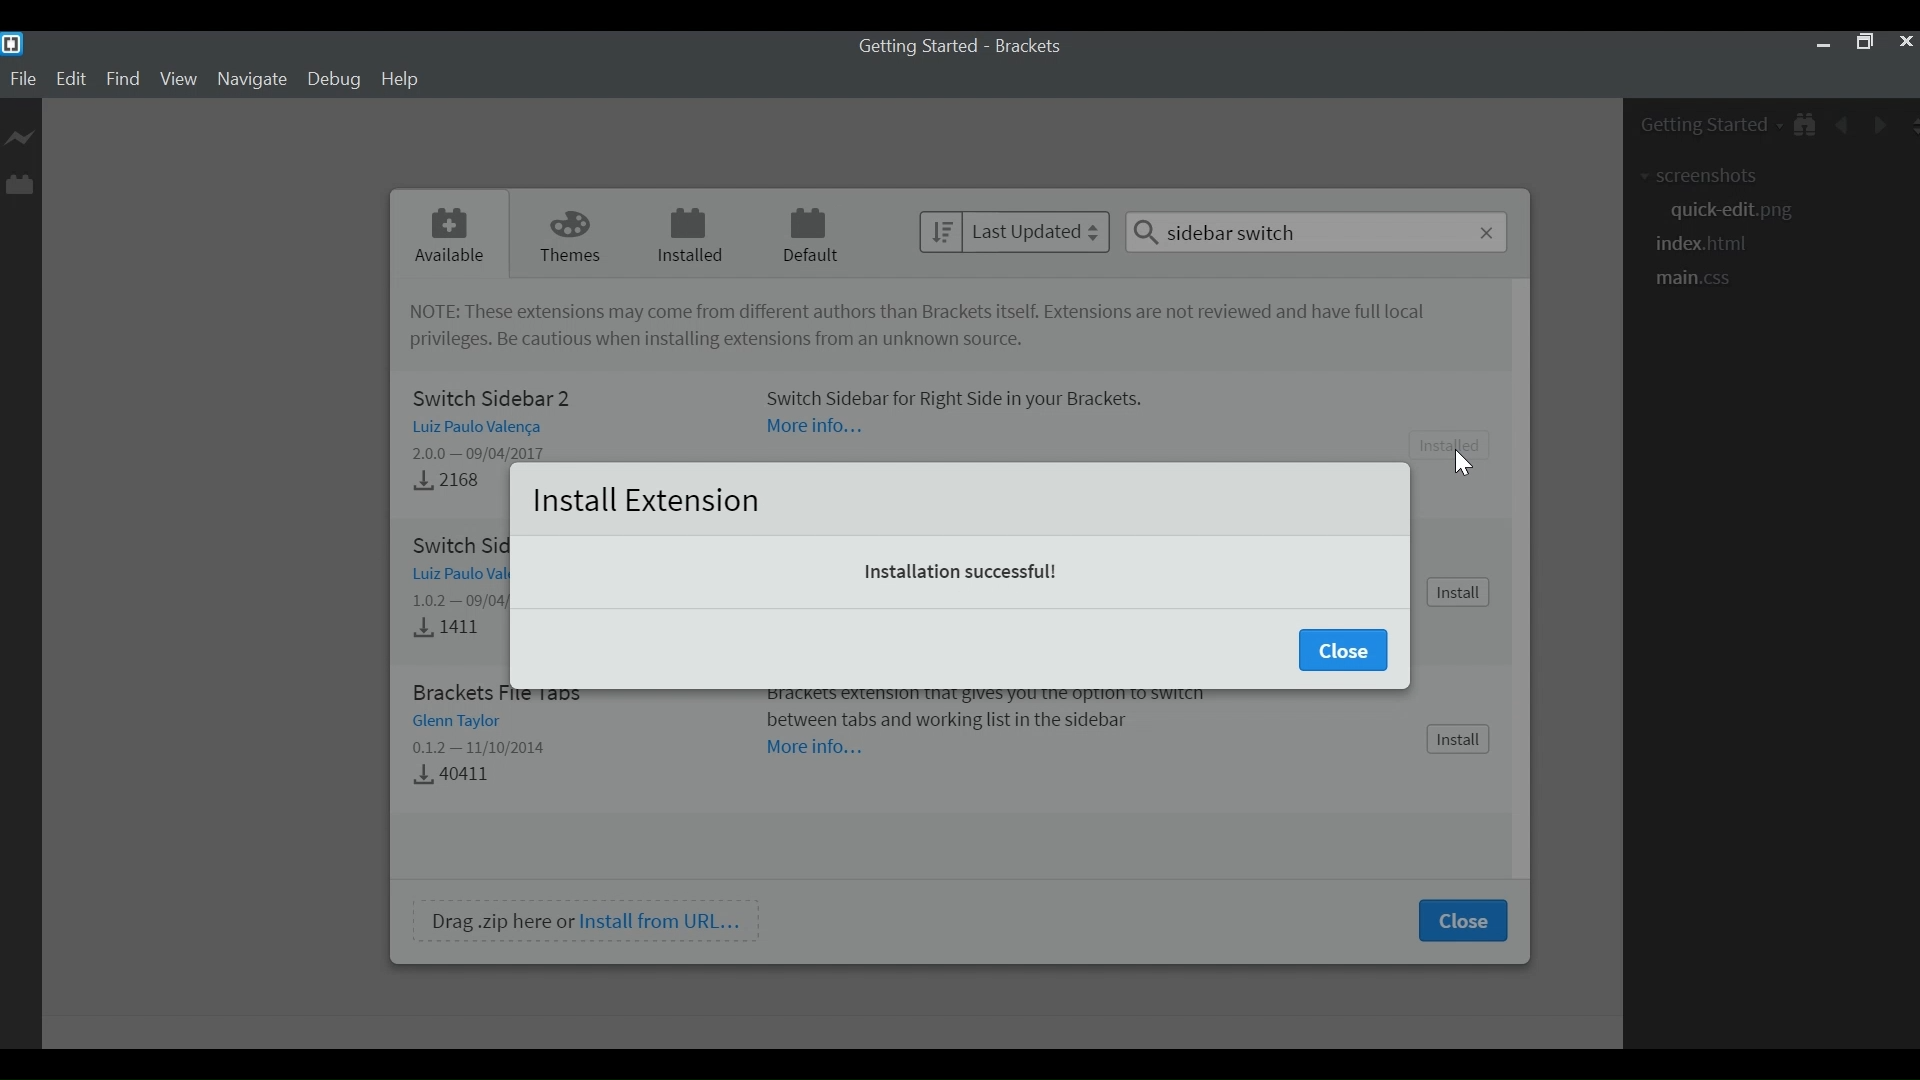  Describe the element at coordinates (12, 43) in the screenshot. I see `Brackets Desktop Icon` at that location.